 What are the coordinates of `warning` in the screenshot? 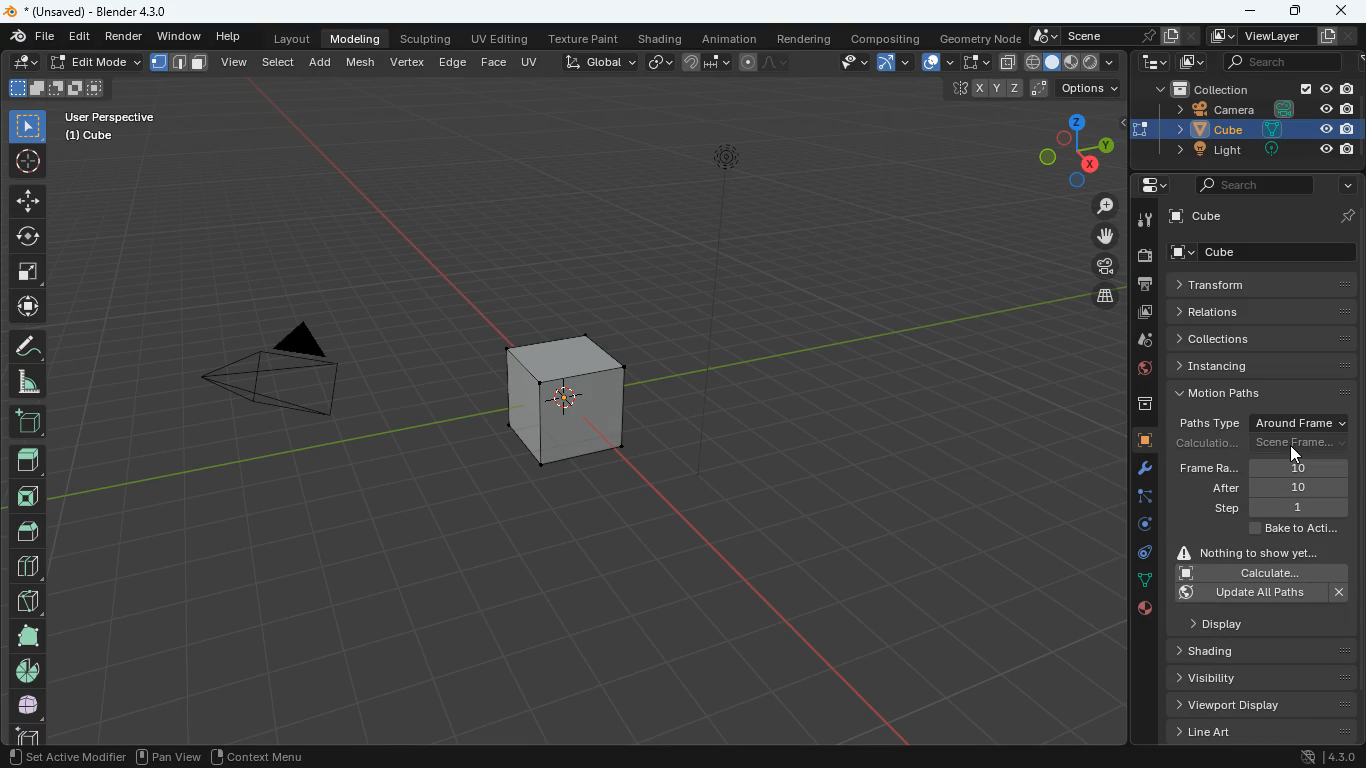 It's located at (1258, 551).